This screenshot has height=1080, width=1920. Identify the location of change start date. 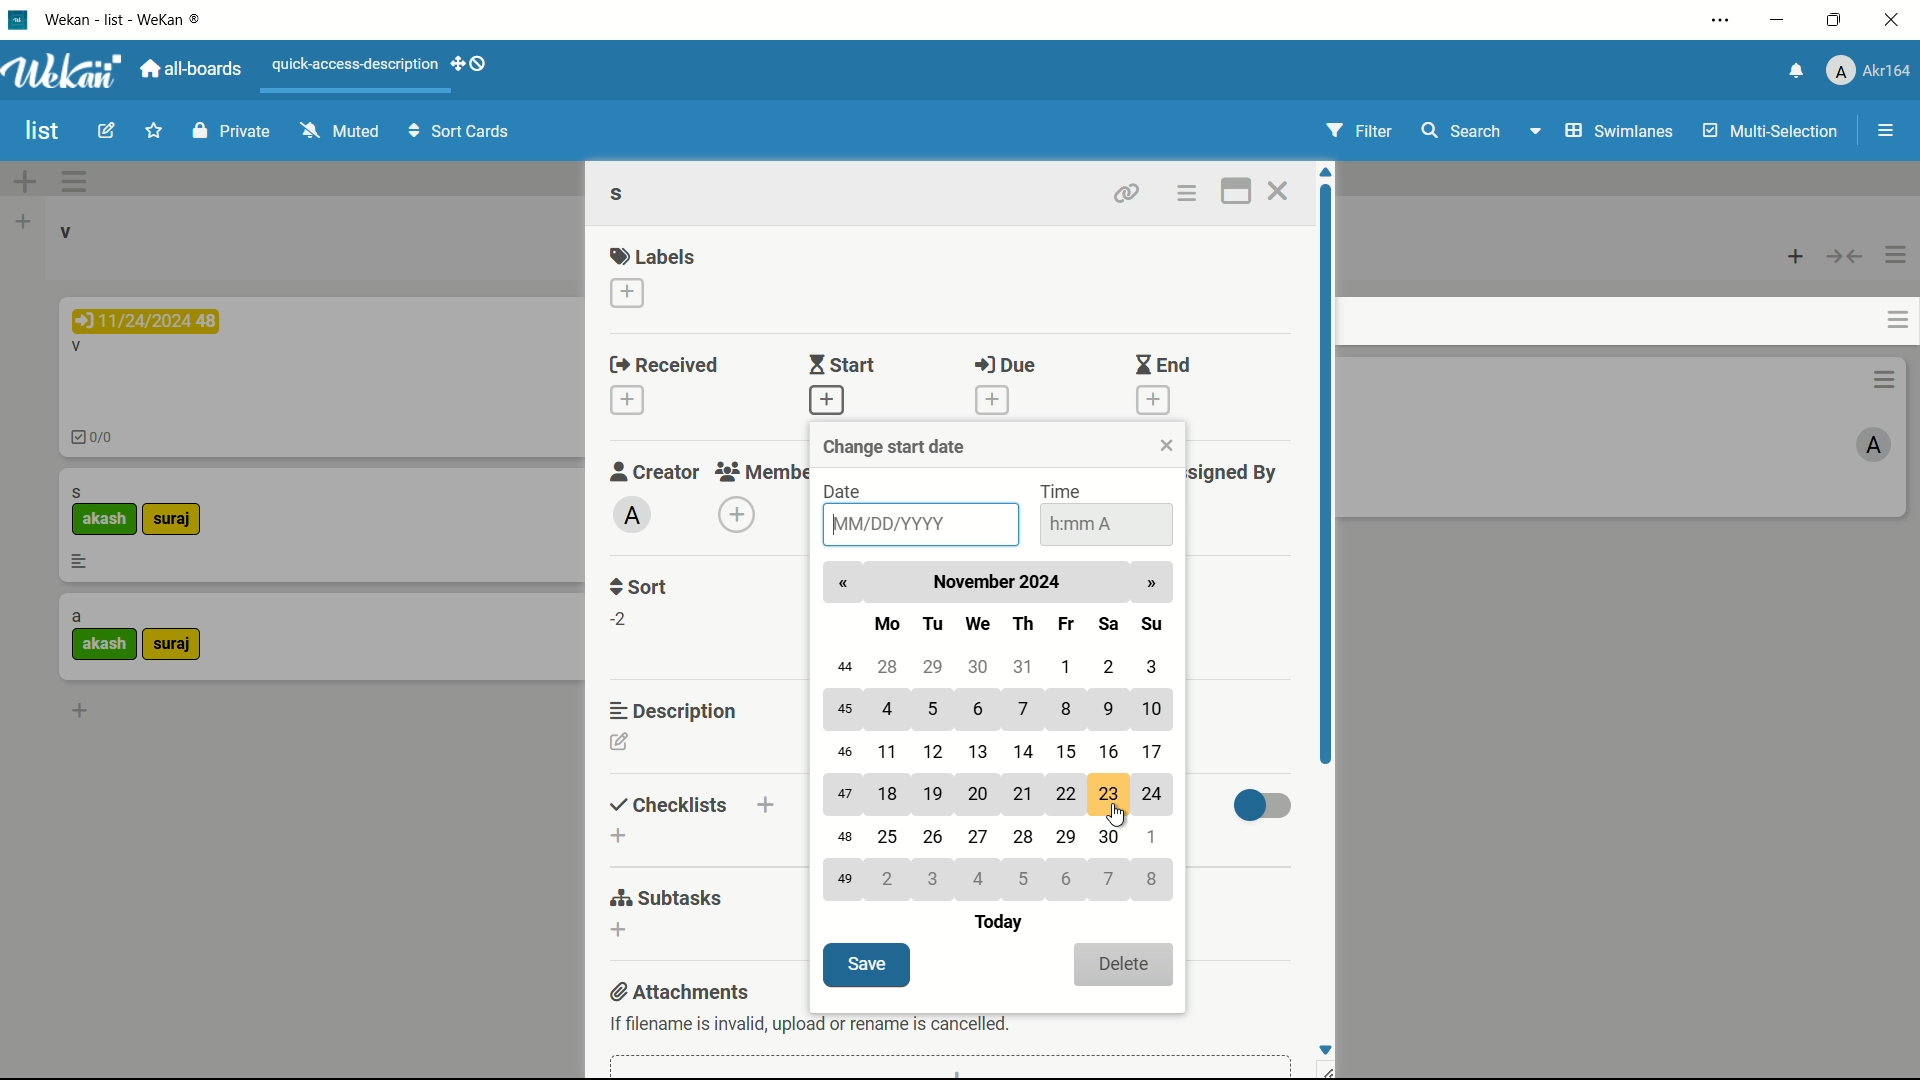
(898, 446).